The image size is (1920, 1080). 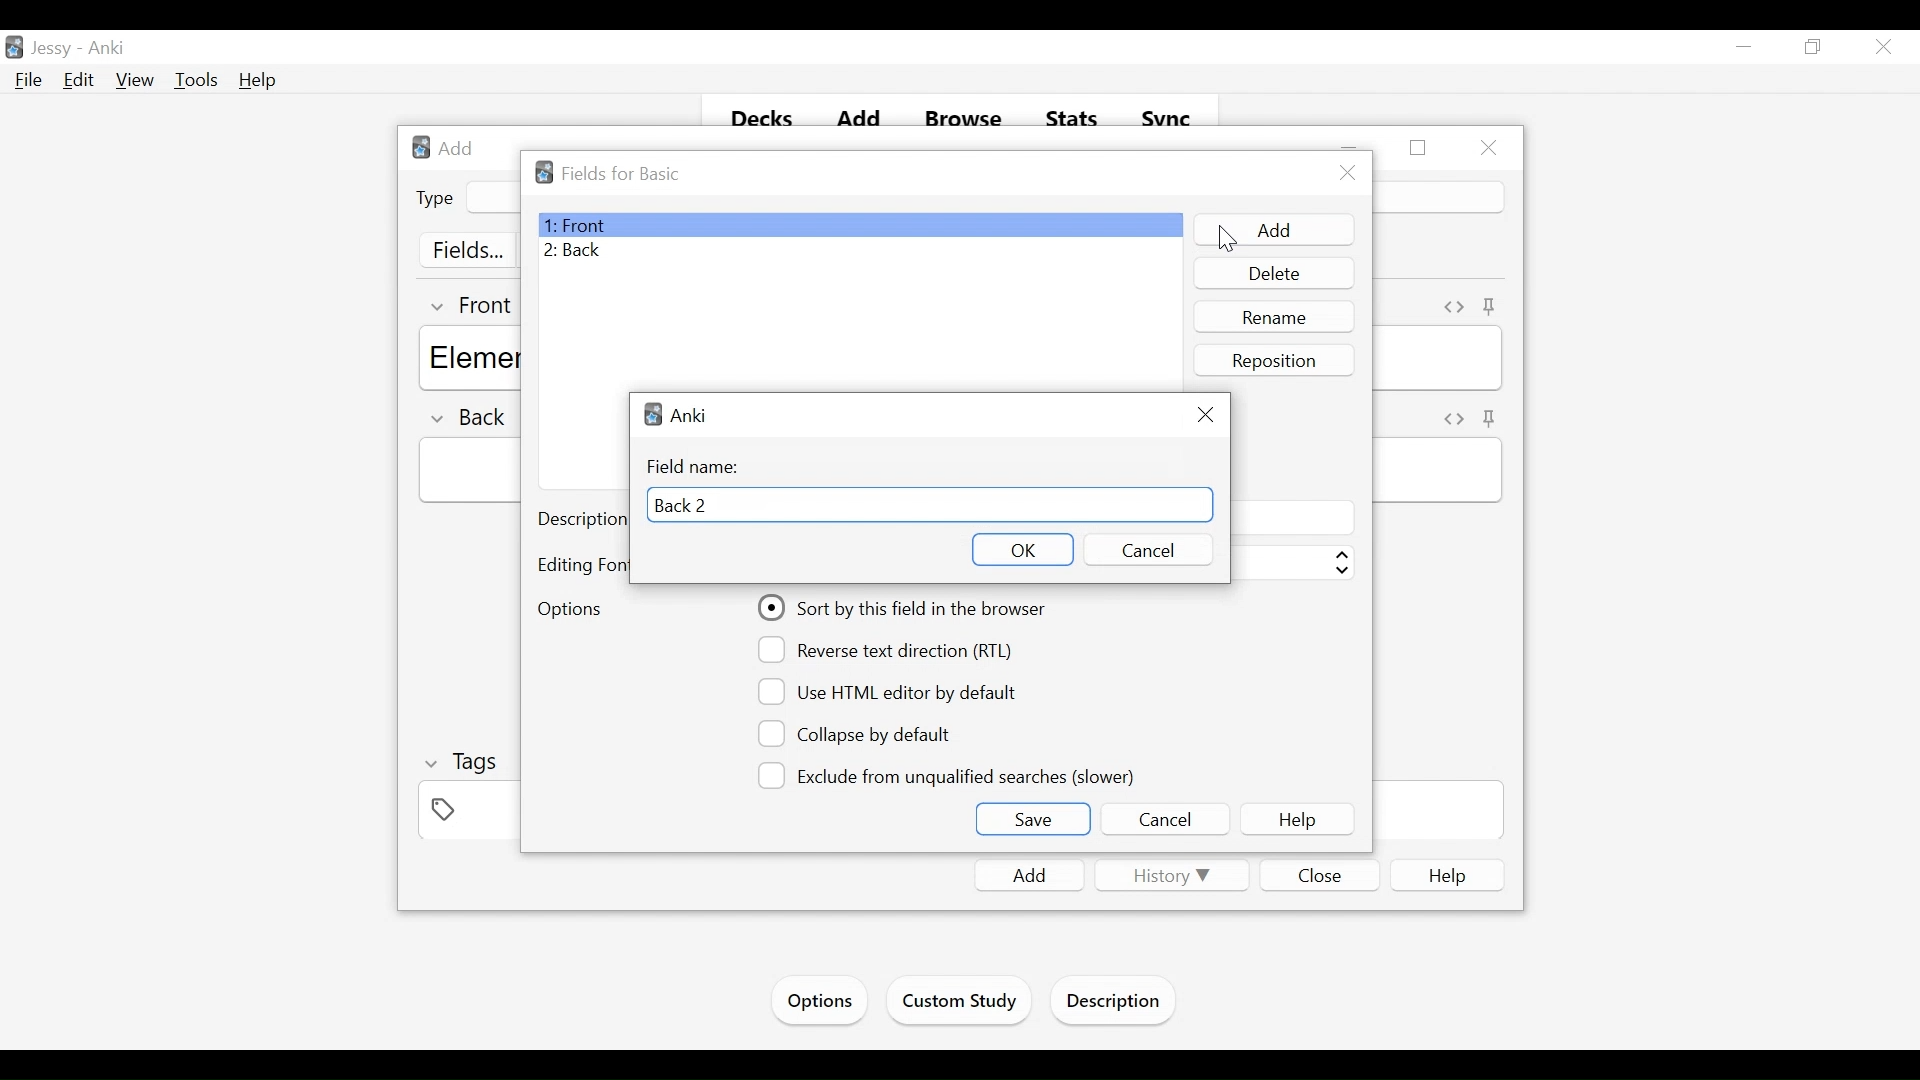 I want to click on Add, so click(x=863, y=120).